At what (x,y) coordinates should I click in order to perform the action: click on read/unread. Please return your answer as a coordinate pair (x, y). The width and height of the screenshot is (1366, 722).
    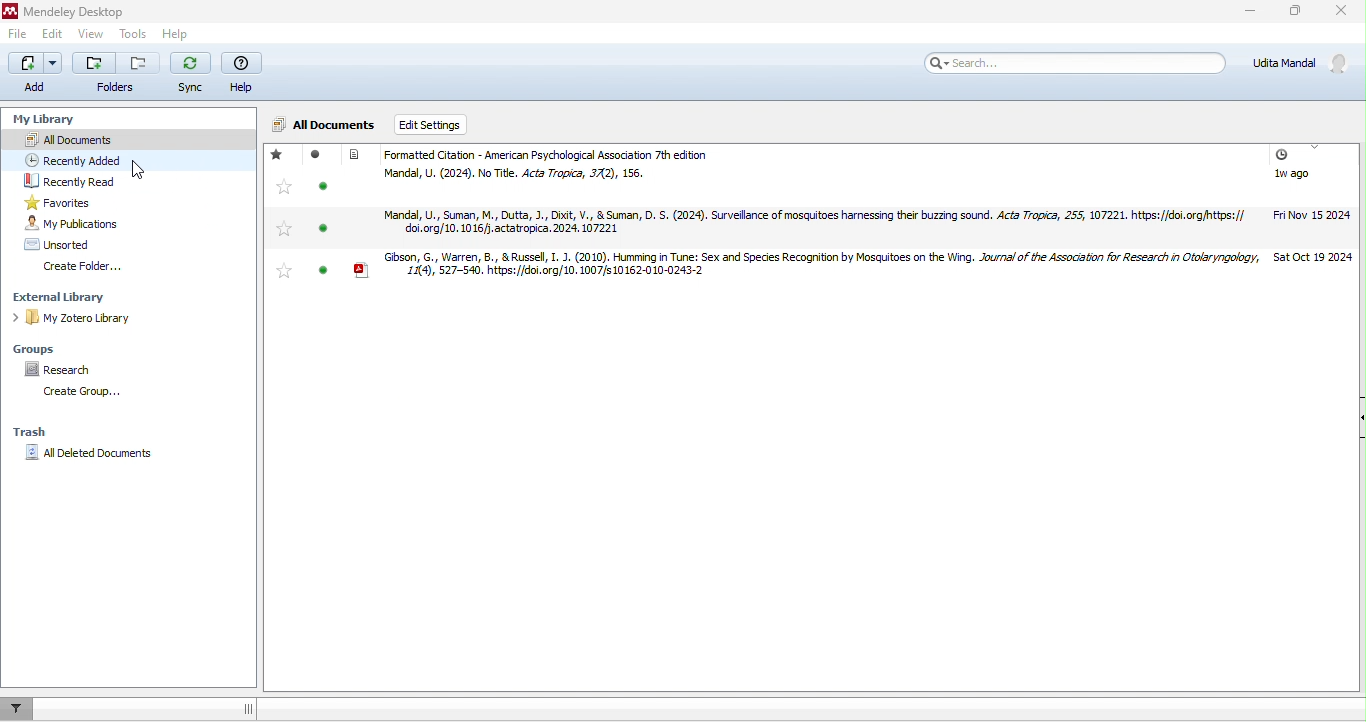
    Looking at the image, I should click on (321, 186).